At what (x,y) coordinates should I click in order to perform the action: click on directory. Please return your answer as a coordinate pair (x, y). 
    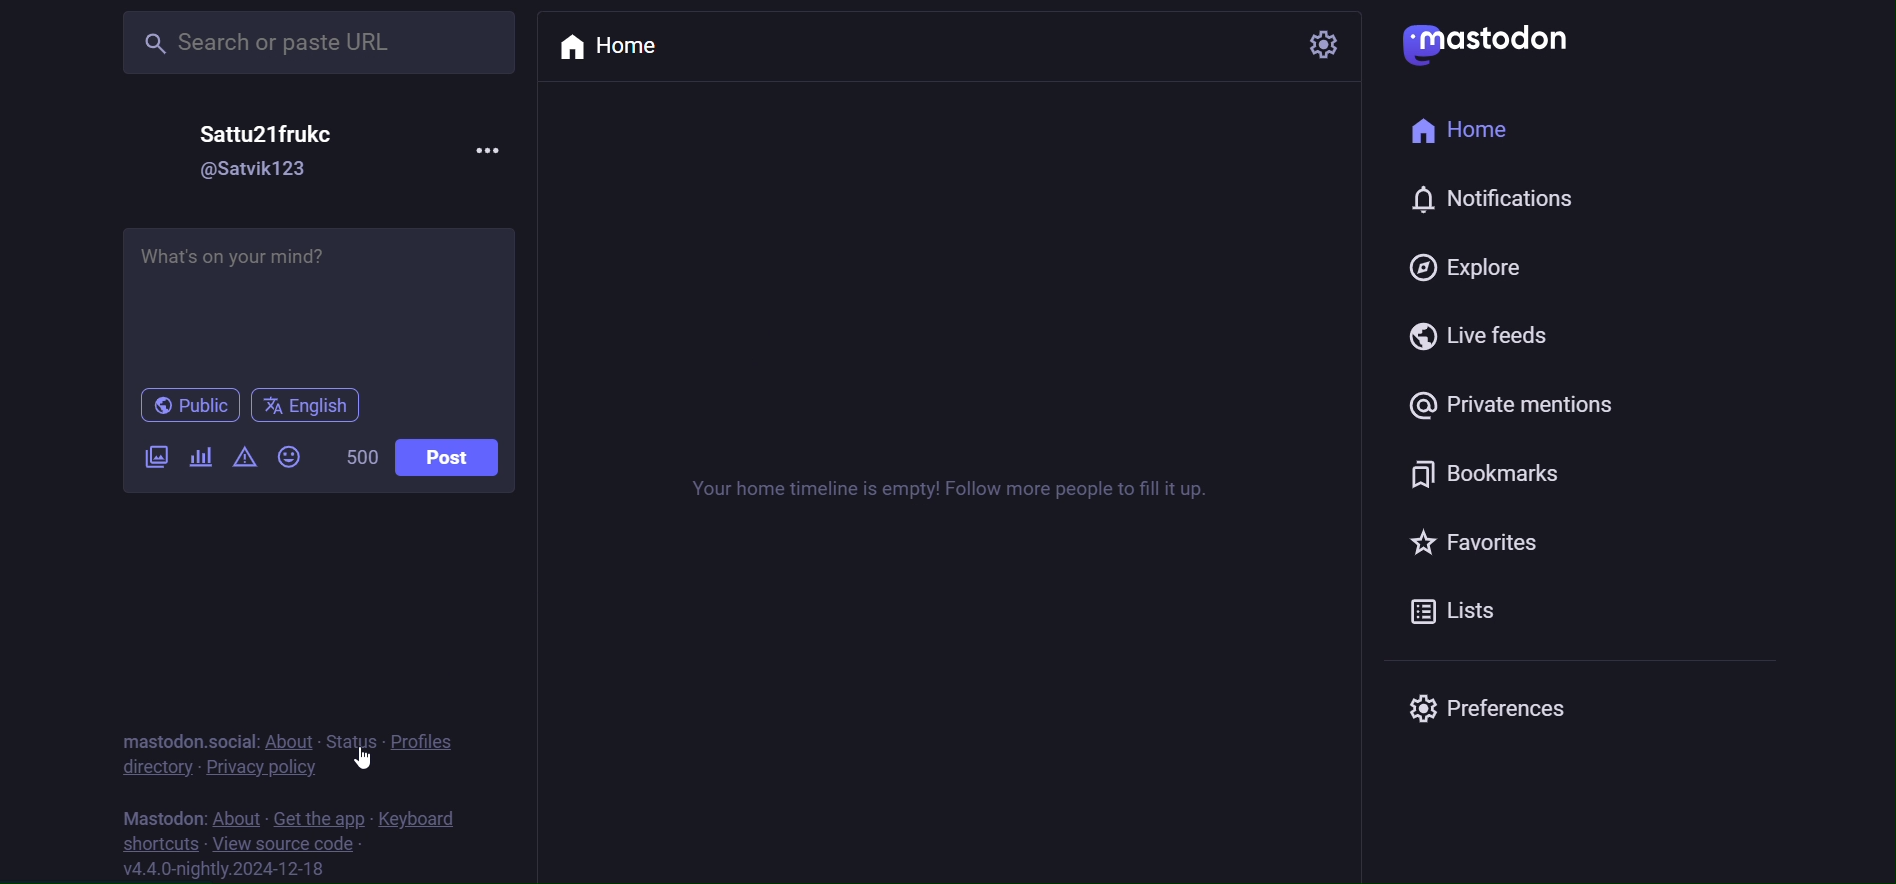
    Looking at the image, I should click on (153, 770).